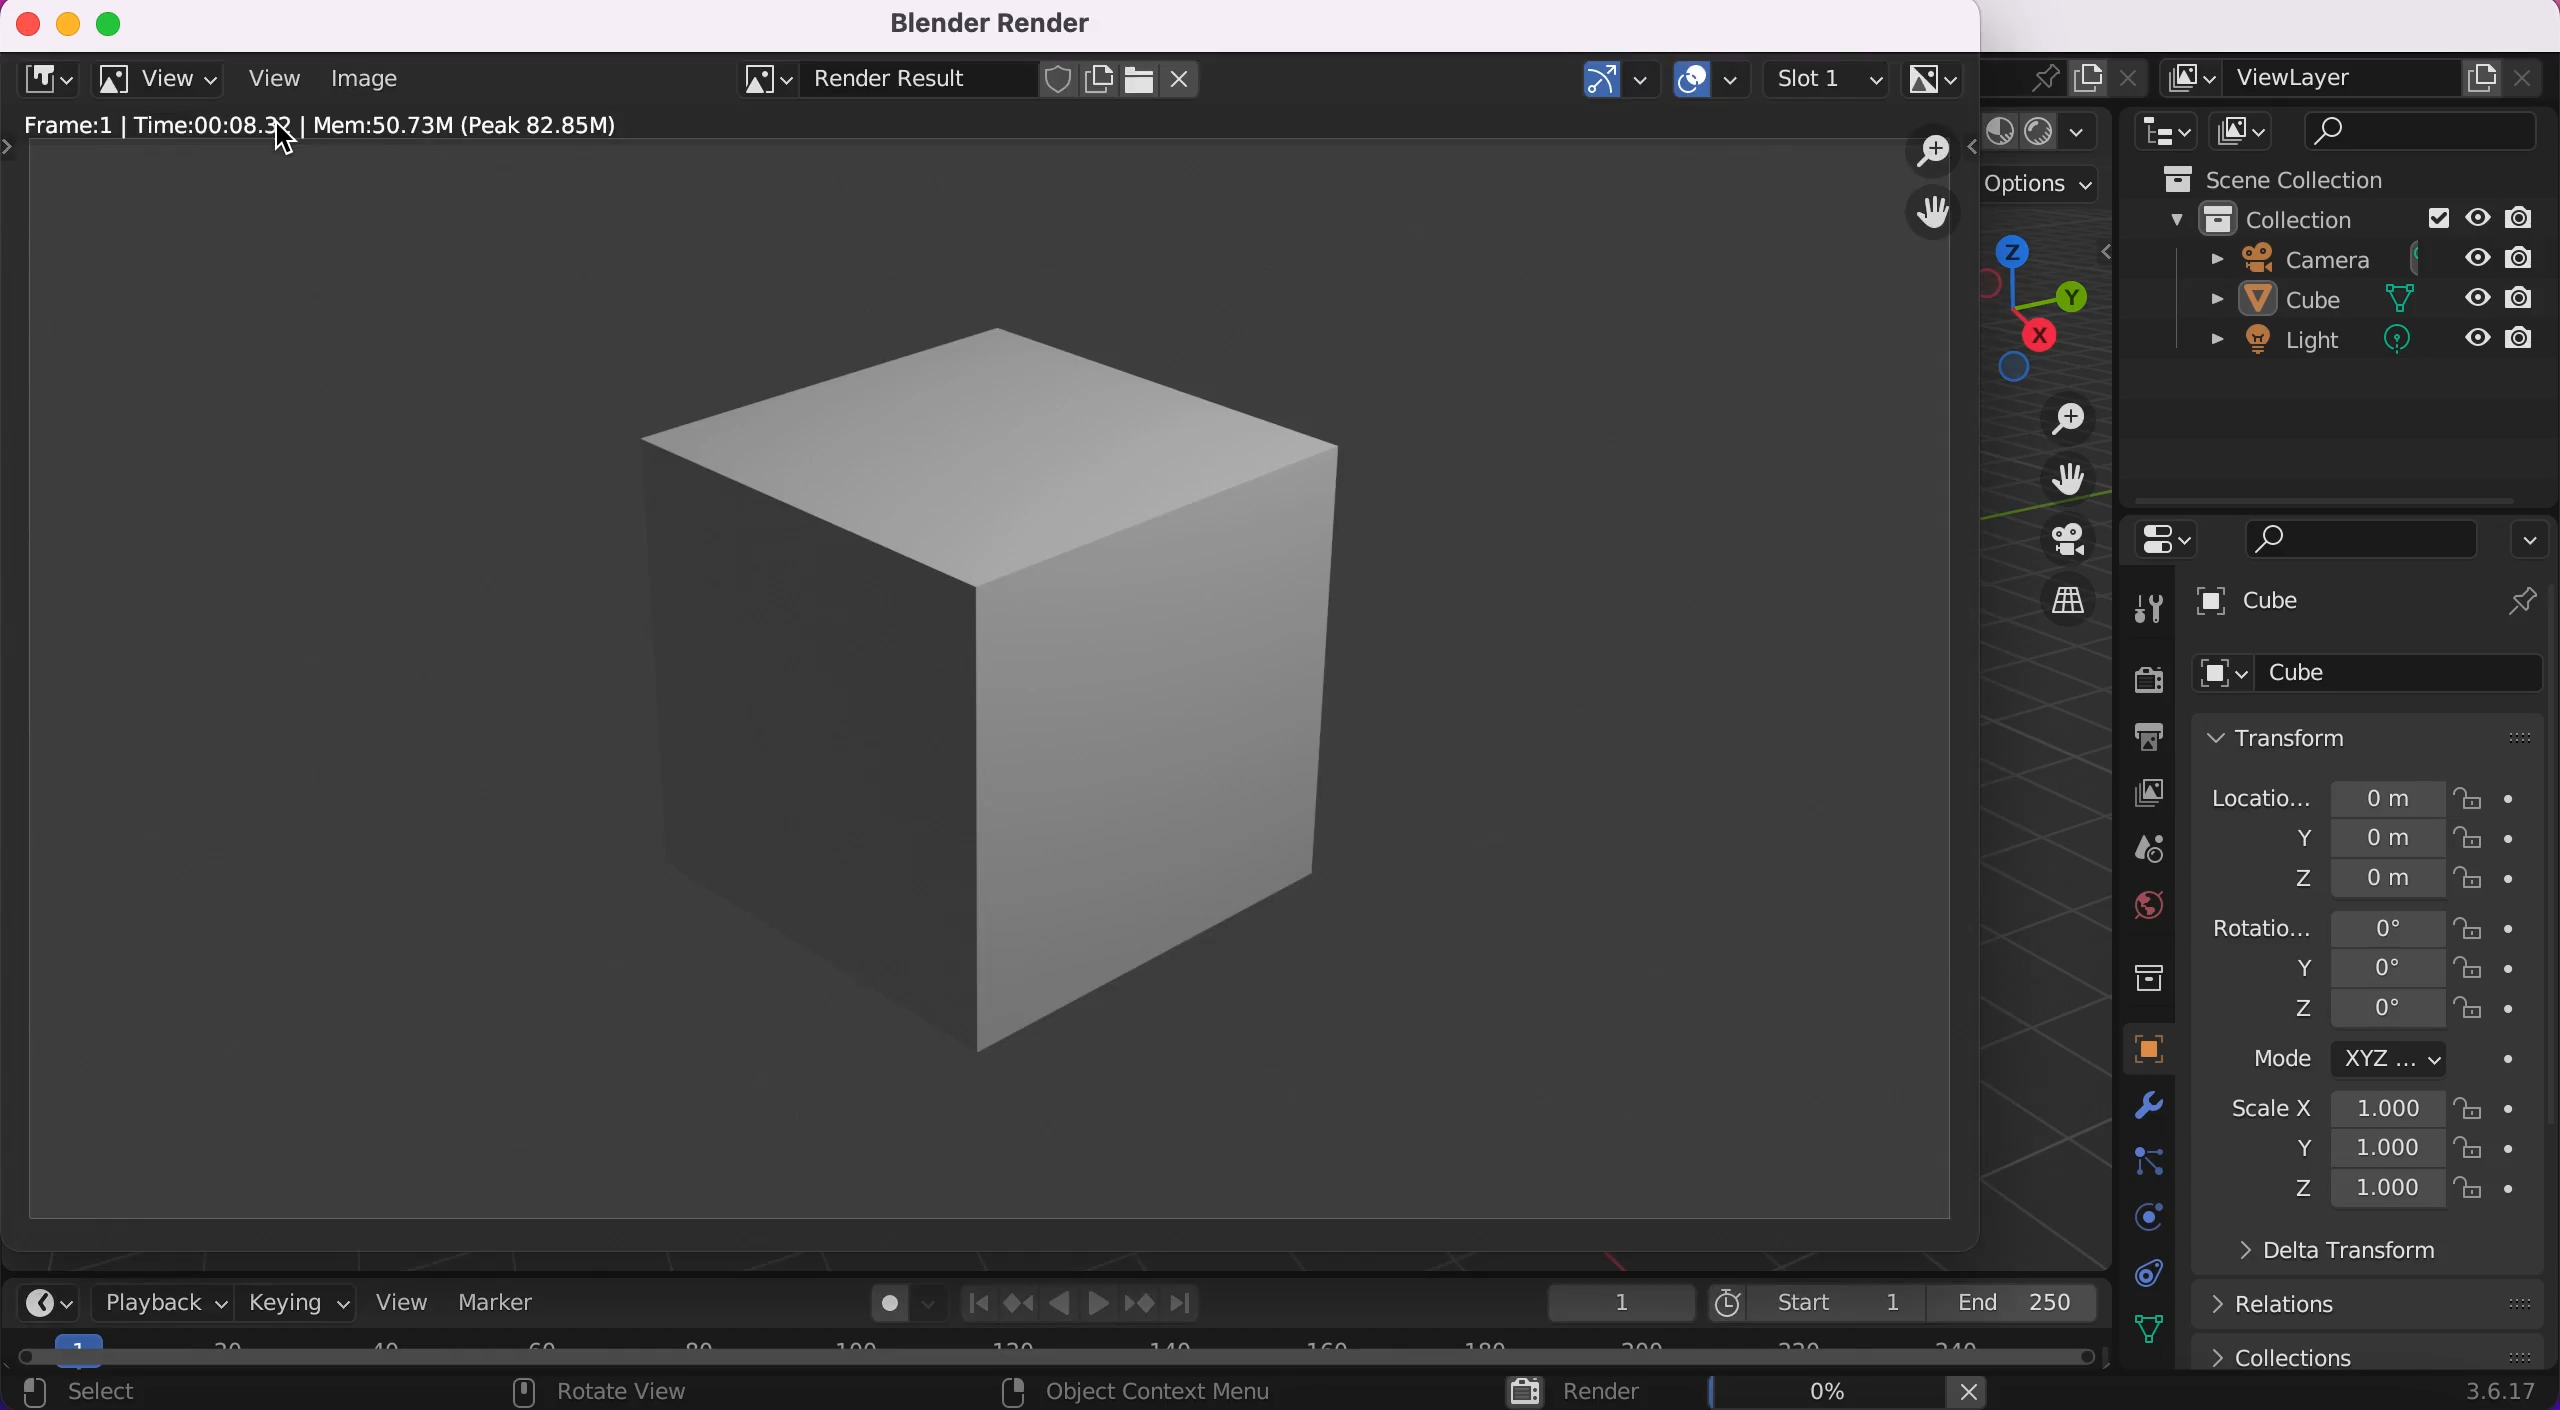  What do you see at coordinates (1057, 79) in the screenshot?
I see `fake user` at bounding box center [1057, 79].